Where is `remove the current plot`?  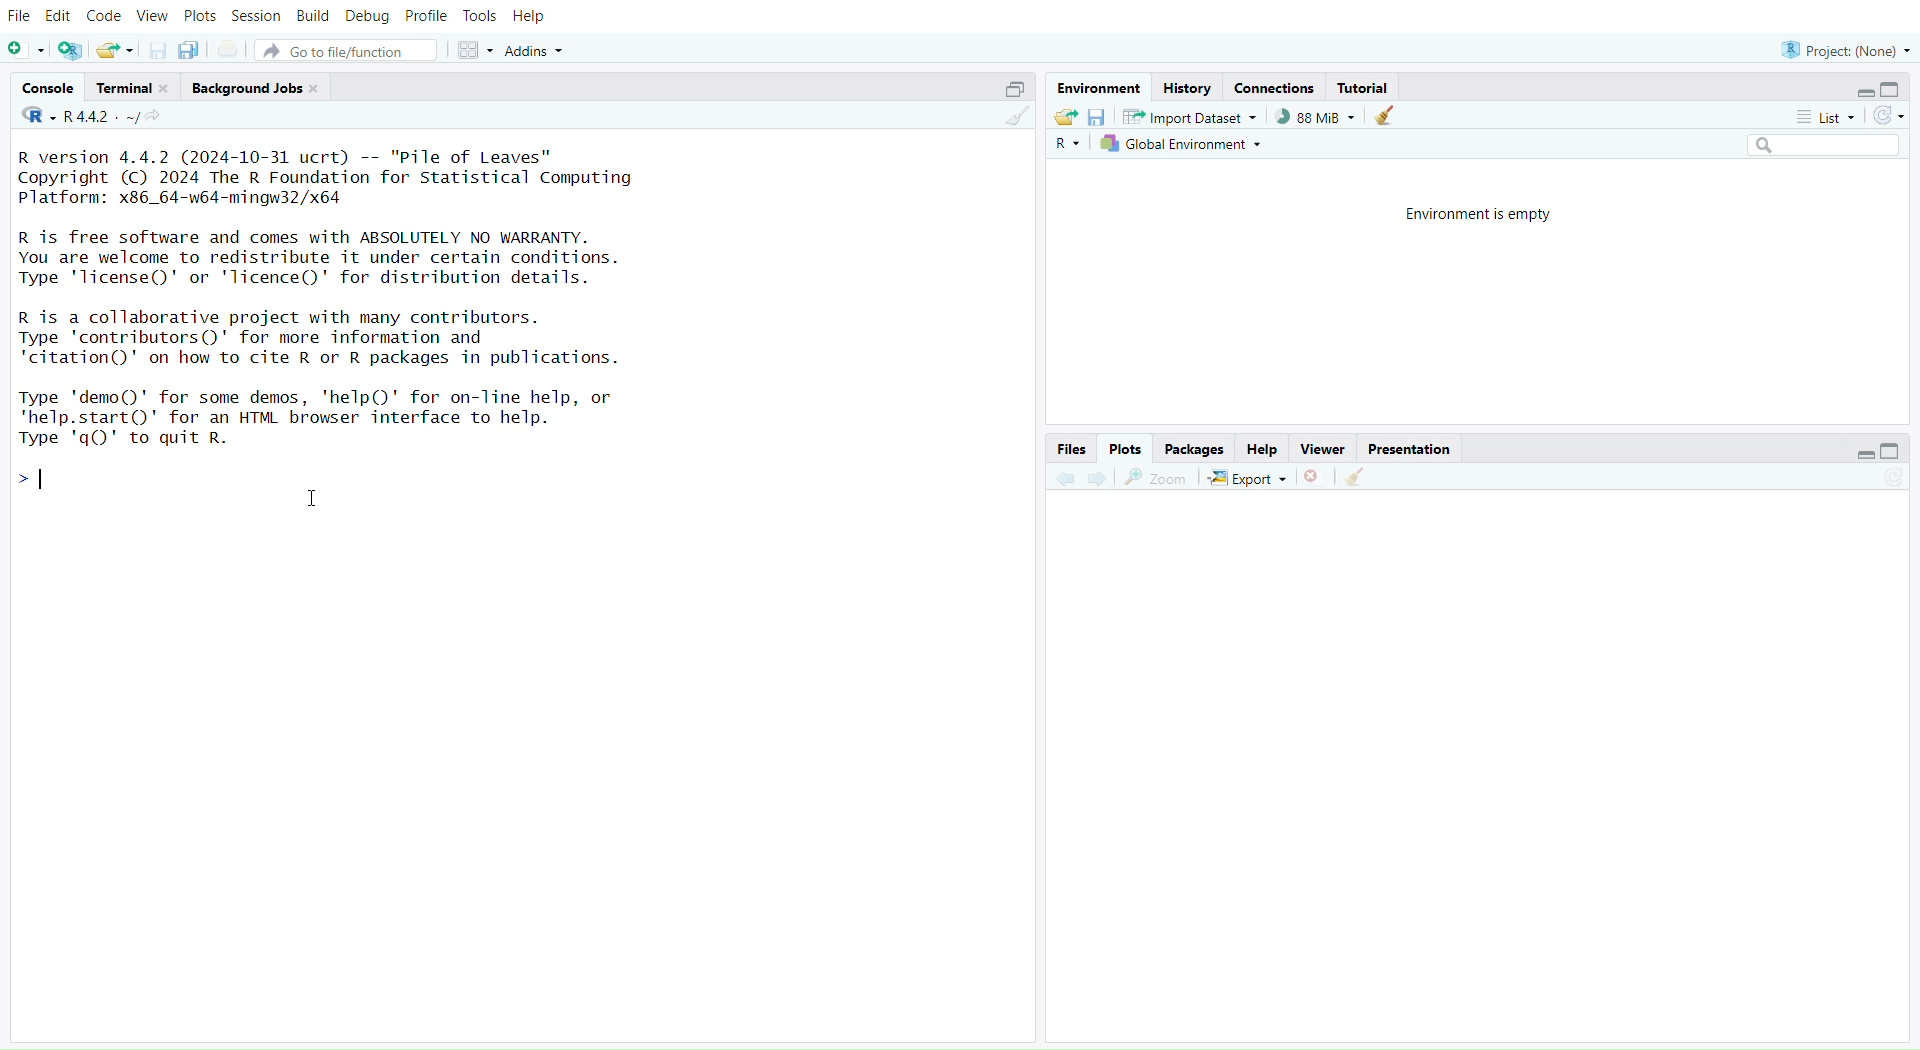
remove the current plot is located at coordinates (1313, 479).